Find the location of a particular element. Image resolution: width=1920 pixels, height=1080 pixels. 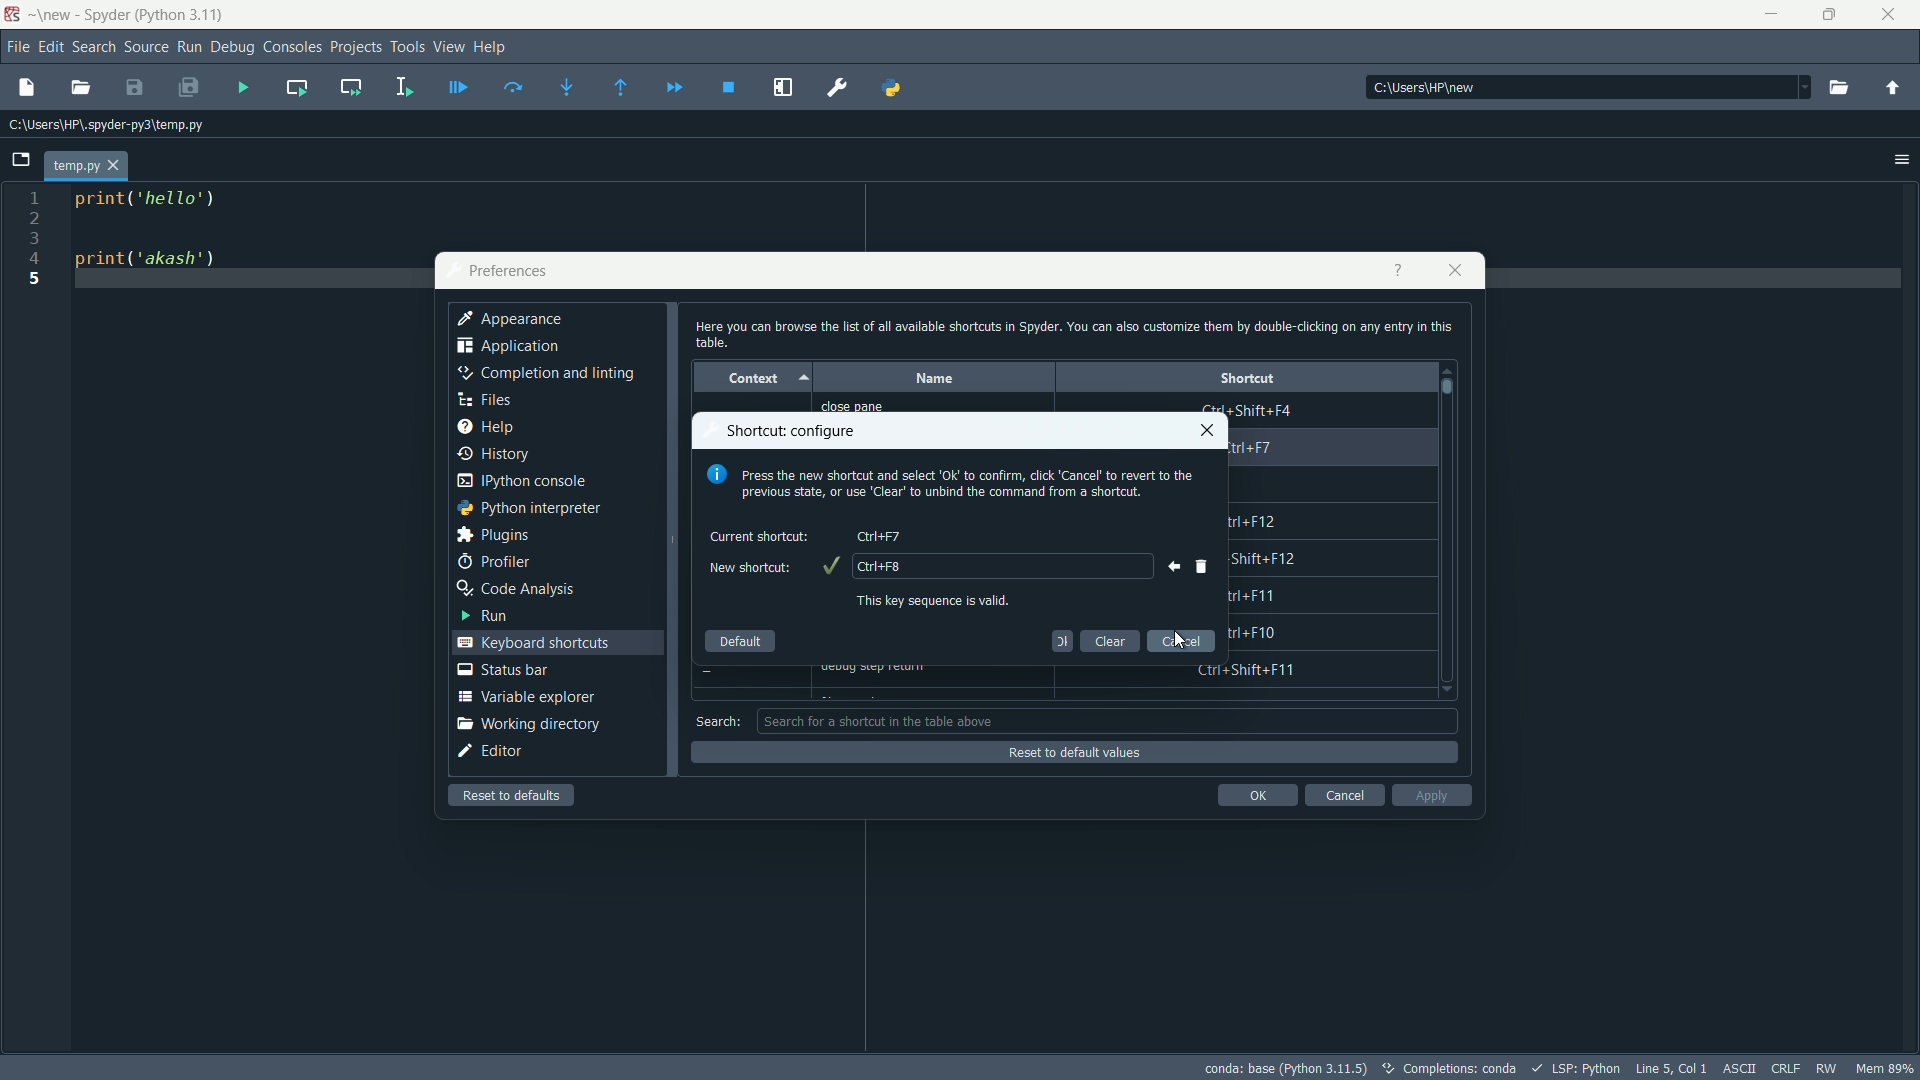

the key sequence is valid is located at coordinates (937, 600).